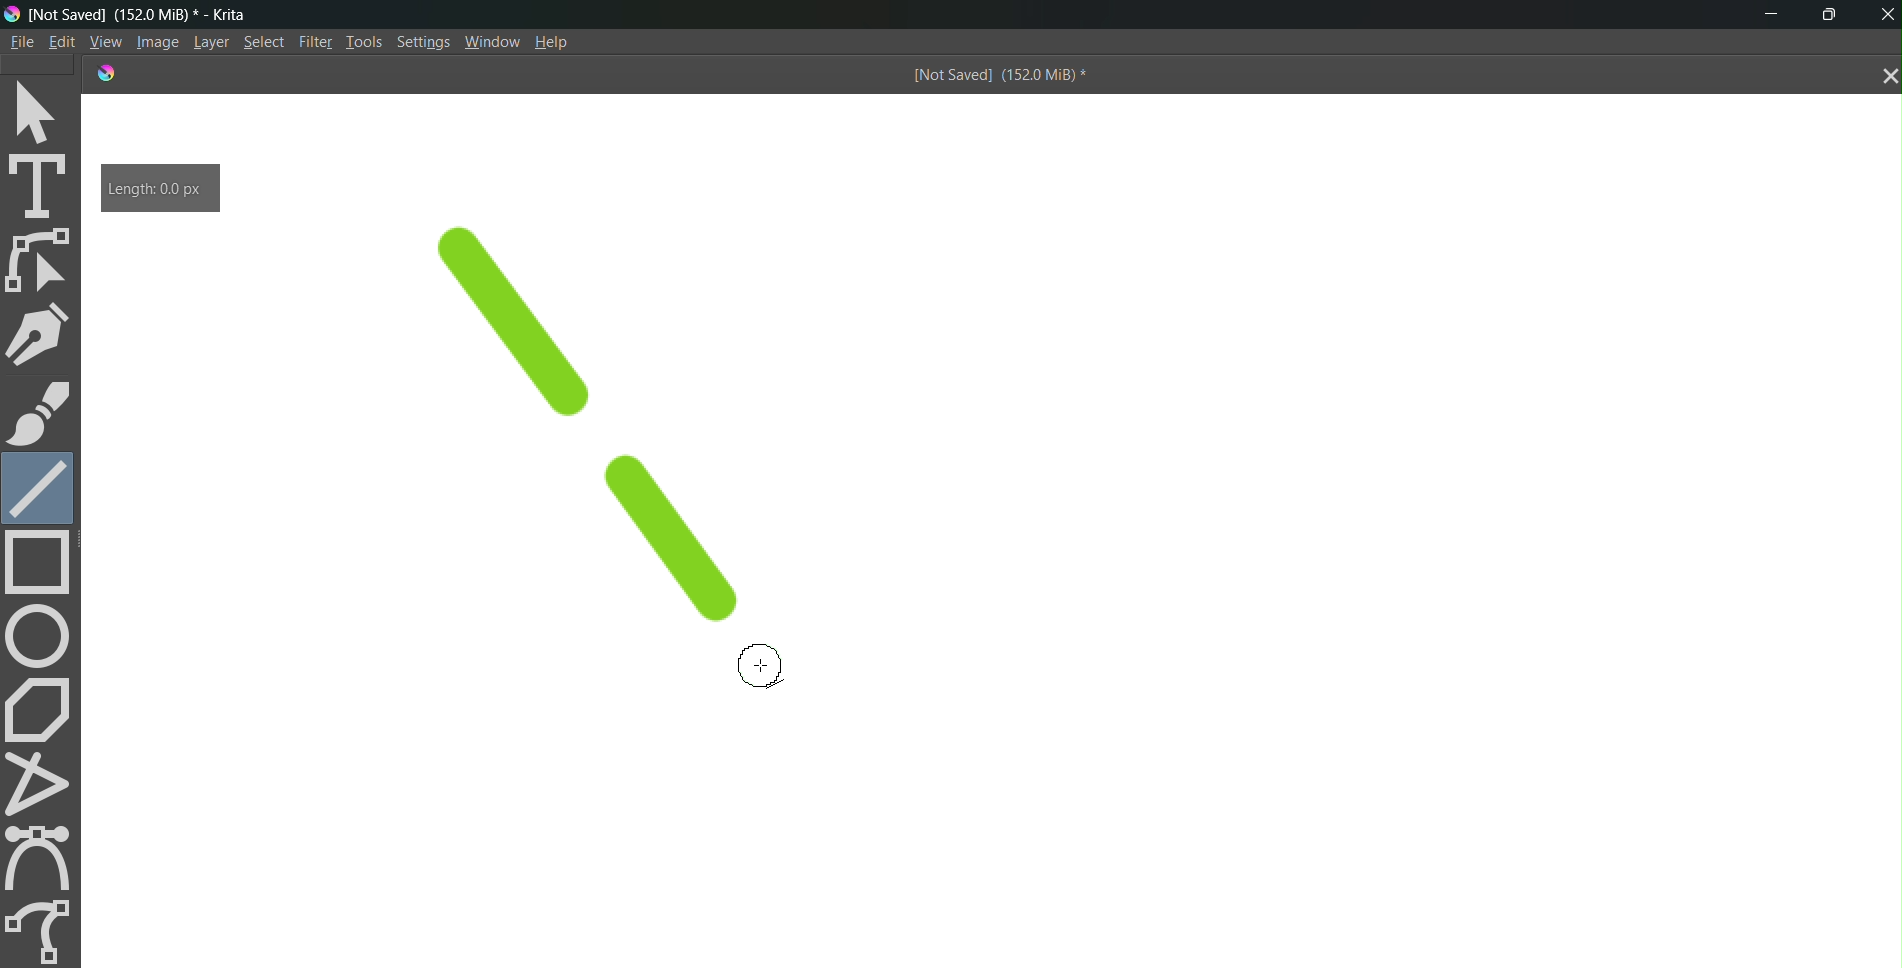 The image size is (1902, 968). What do you see at coordinates (560, 42) in the screenshot?
I see `Help` at bounding box center [560, 42].